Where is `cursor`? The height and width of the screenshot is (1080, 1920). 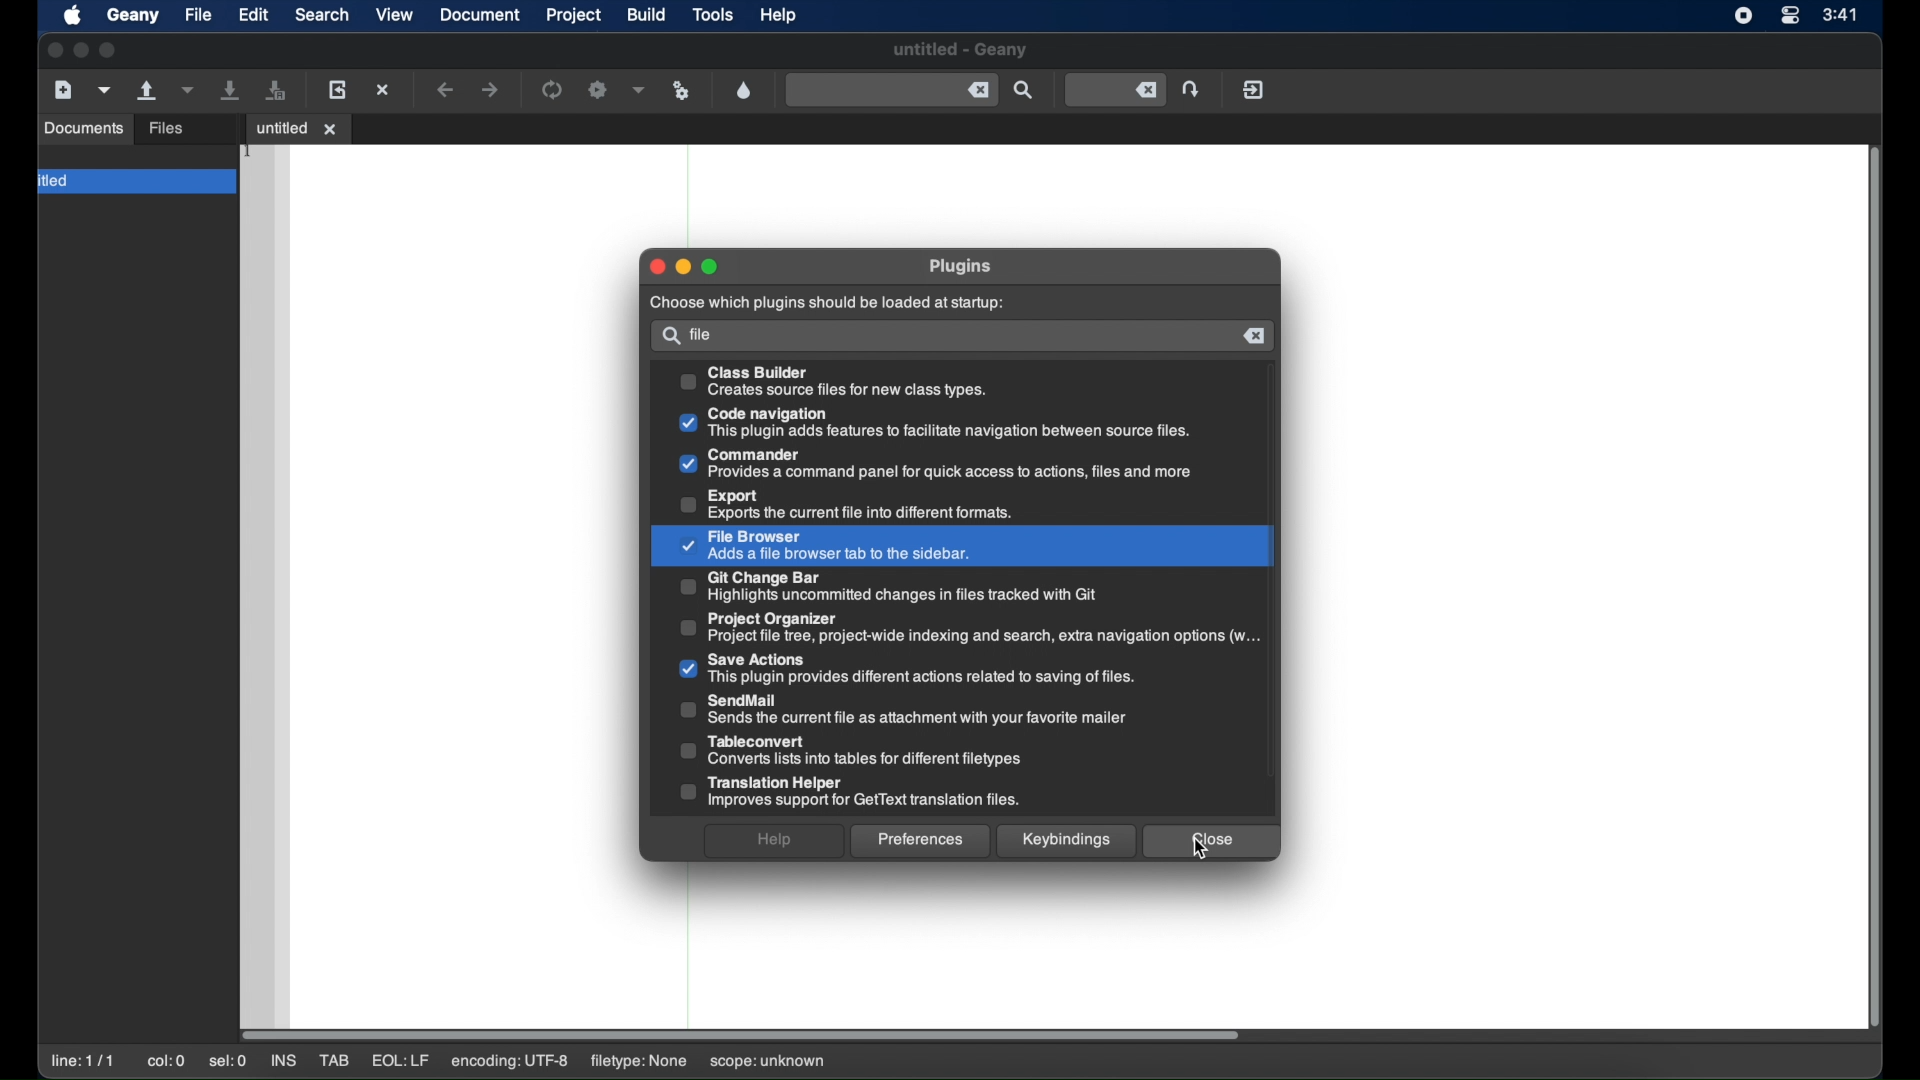 cursor is located at coordinates (1207, 852).